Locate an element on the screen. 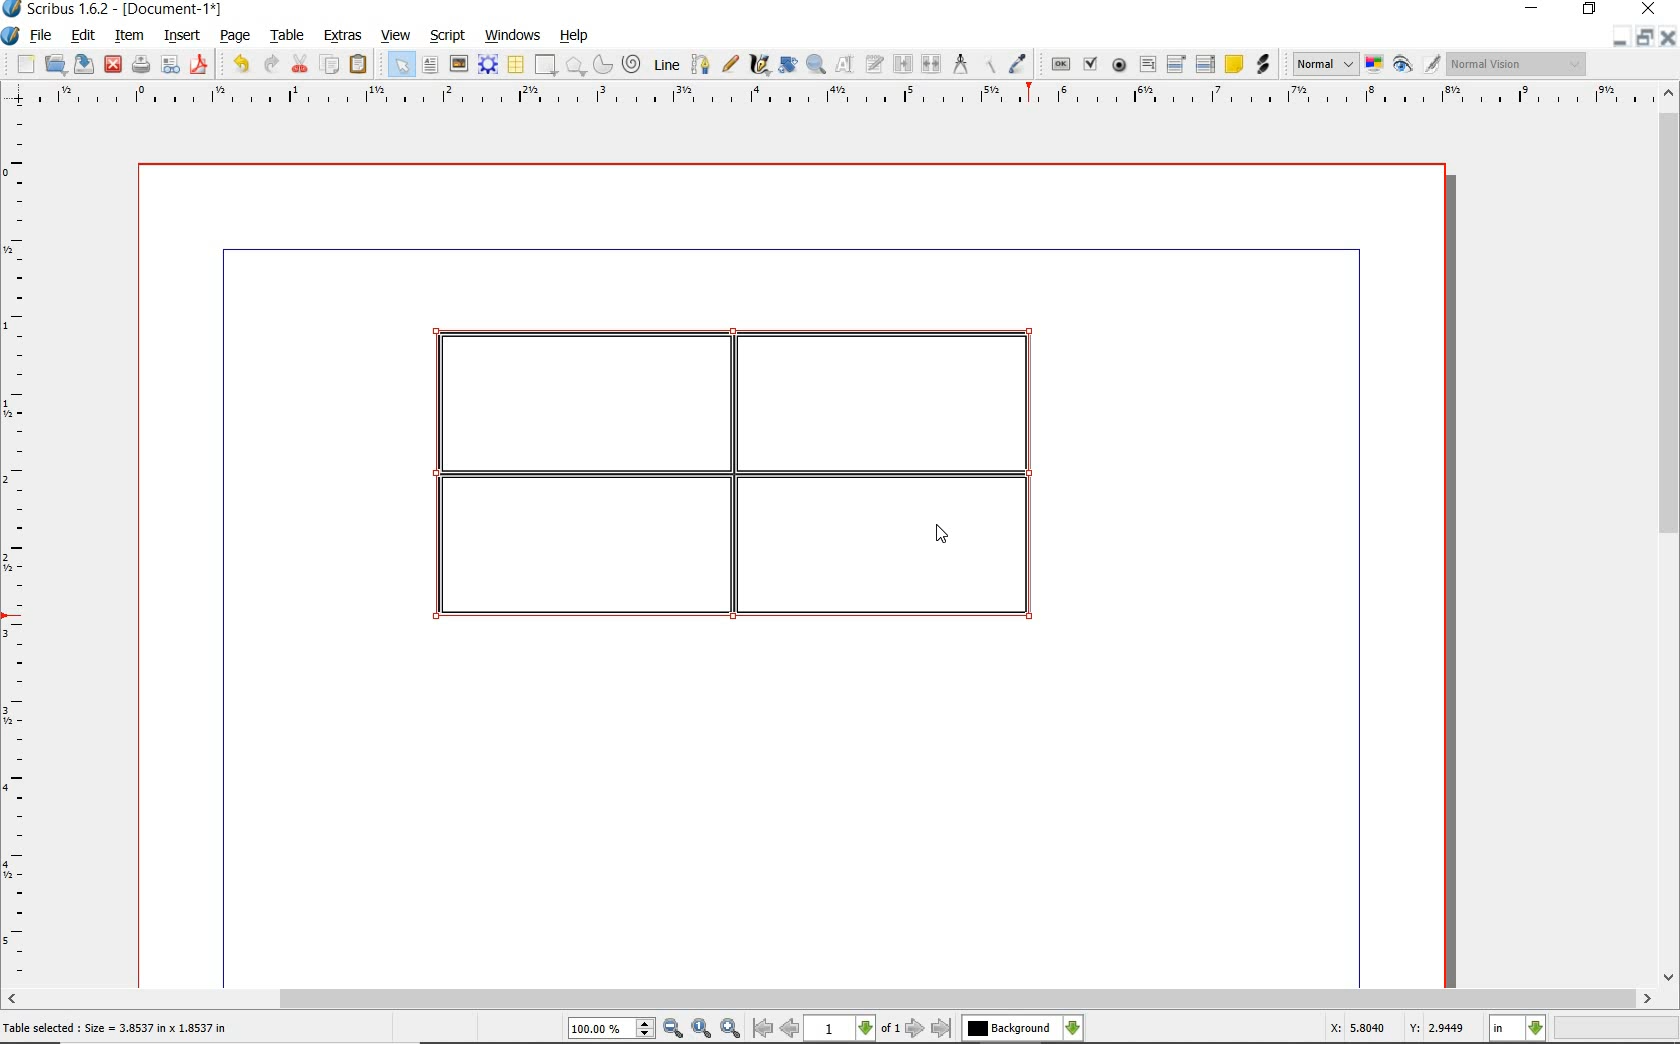 The height and width of the screenshot is (1044, 1680). eye dropper is located at coordinates (1018, 64).